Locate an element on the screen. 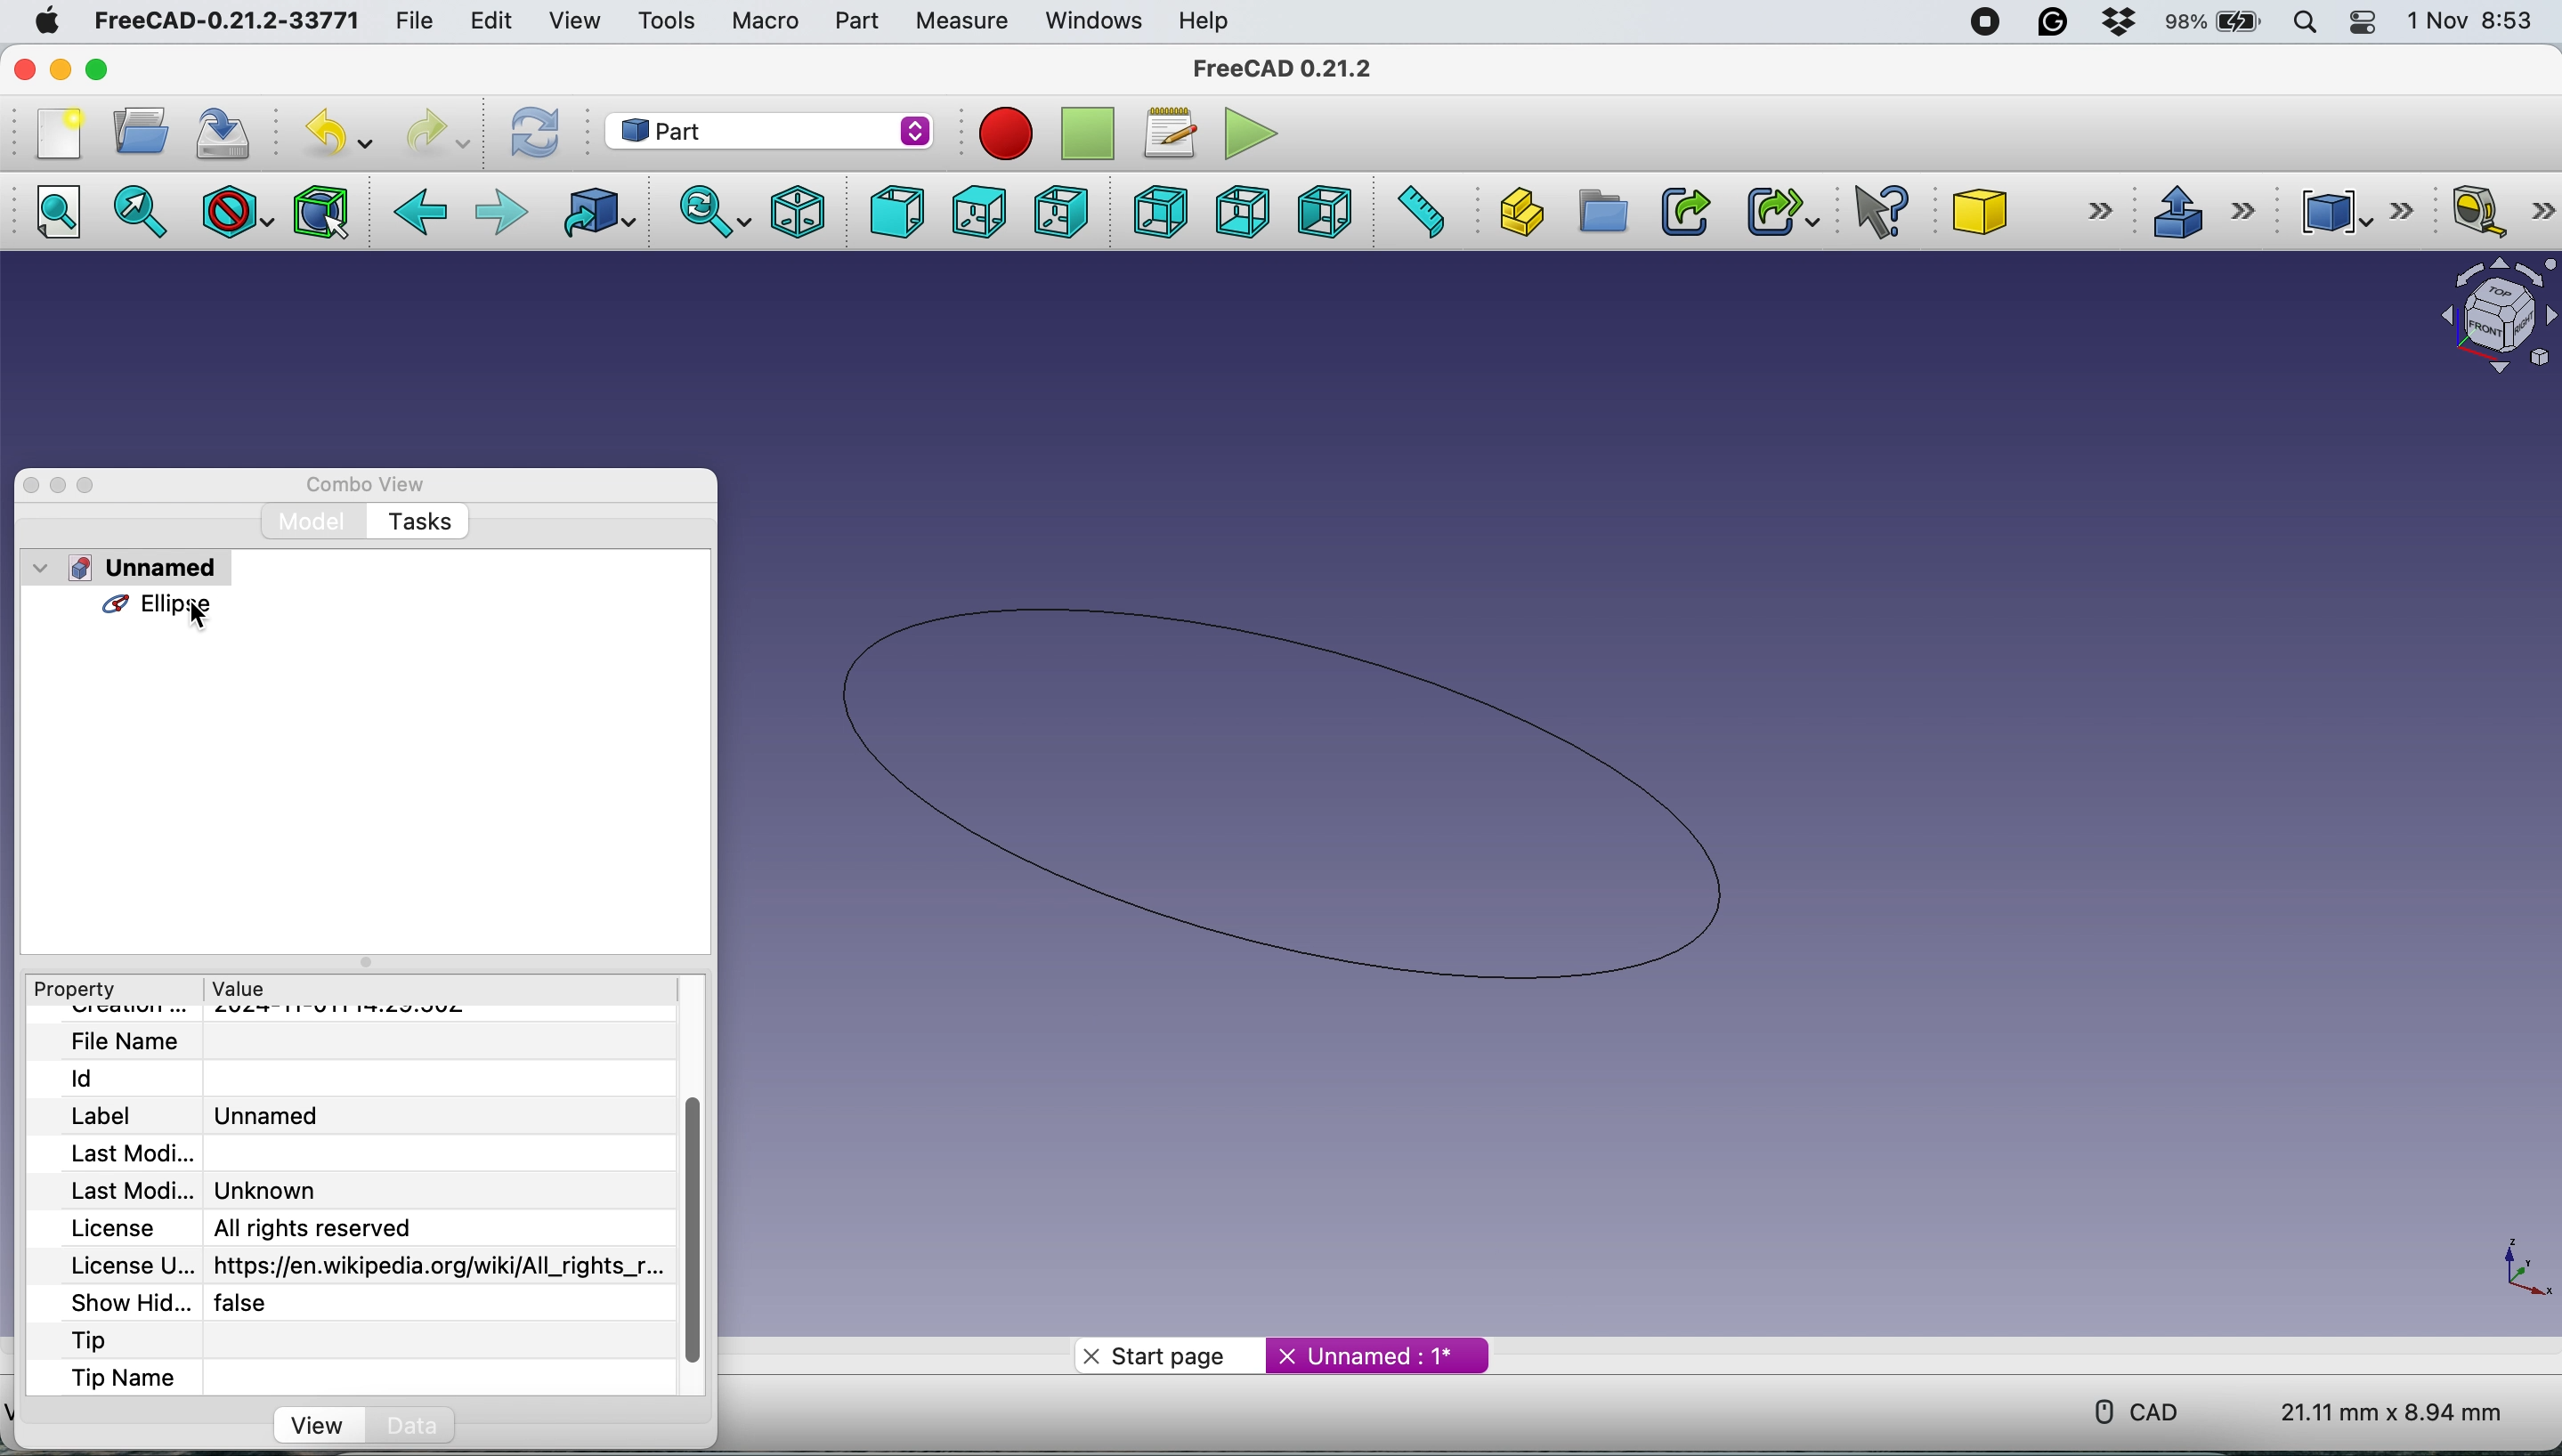 The height and width of the screenshot is (1456, 2562). data is located at coordinates (412, 1425).